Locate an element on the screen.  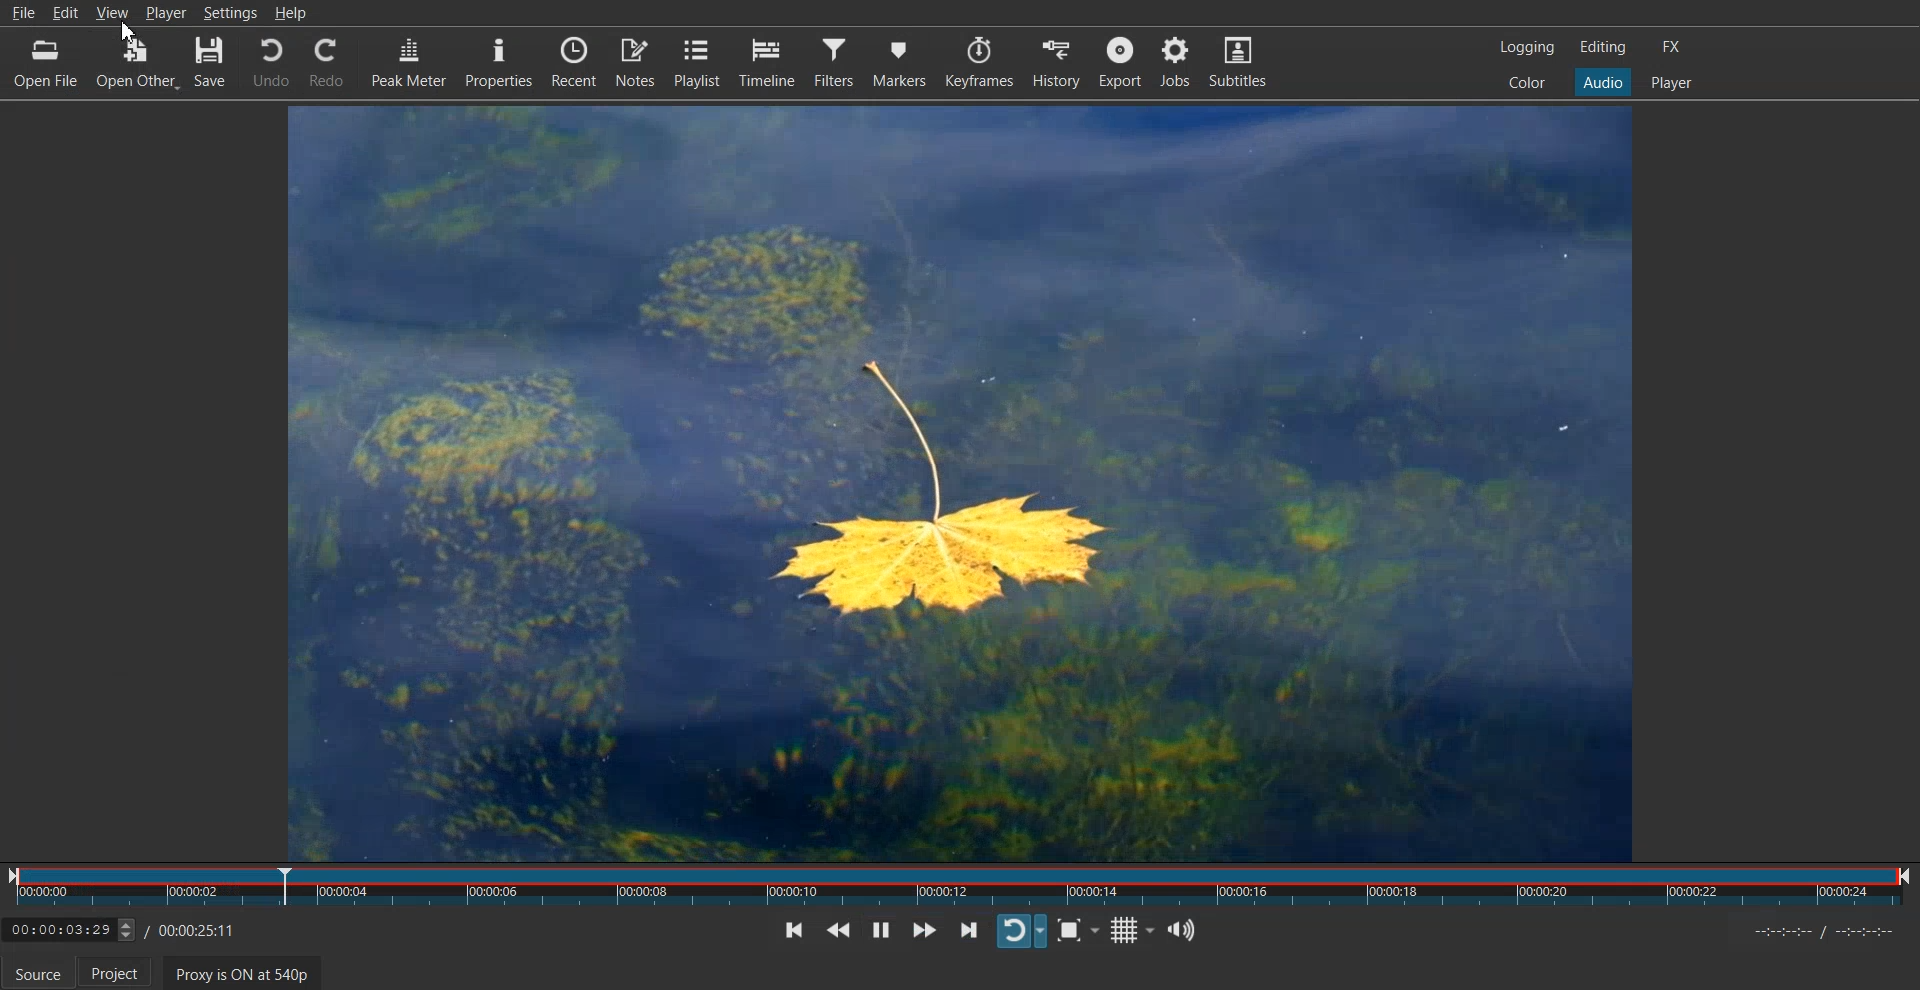
Play quickly backwards is located at coordinates (838, 930).